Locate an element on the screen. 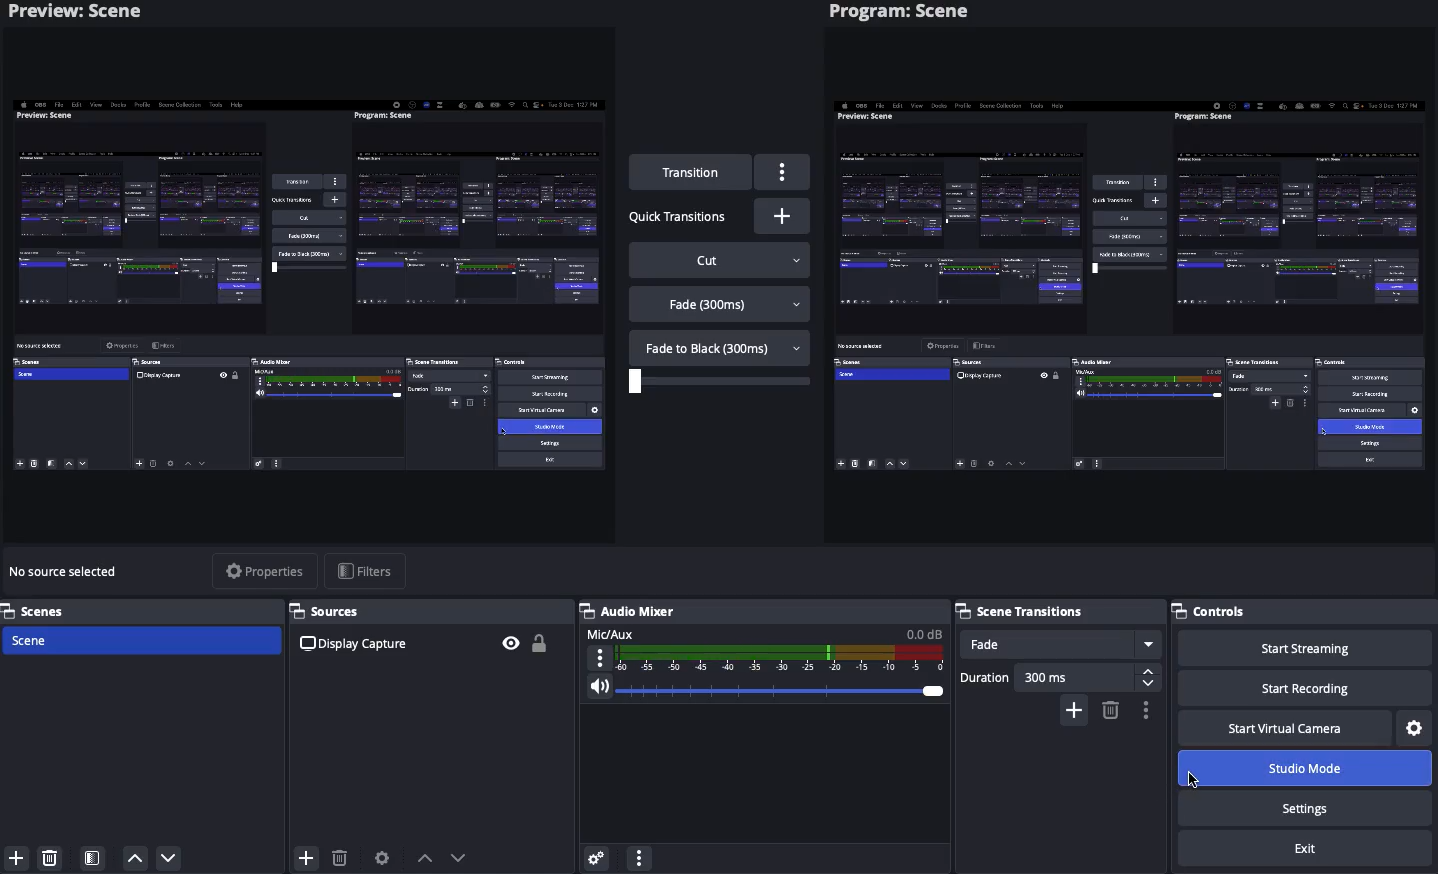 This screenshot has height=874, width=1438. add is located at coordinates (14, 859).